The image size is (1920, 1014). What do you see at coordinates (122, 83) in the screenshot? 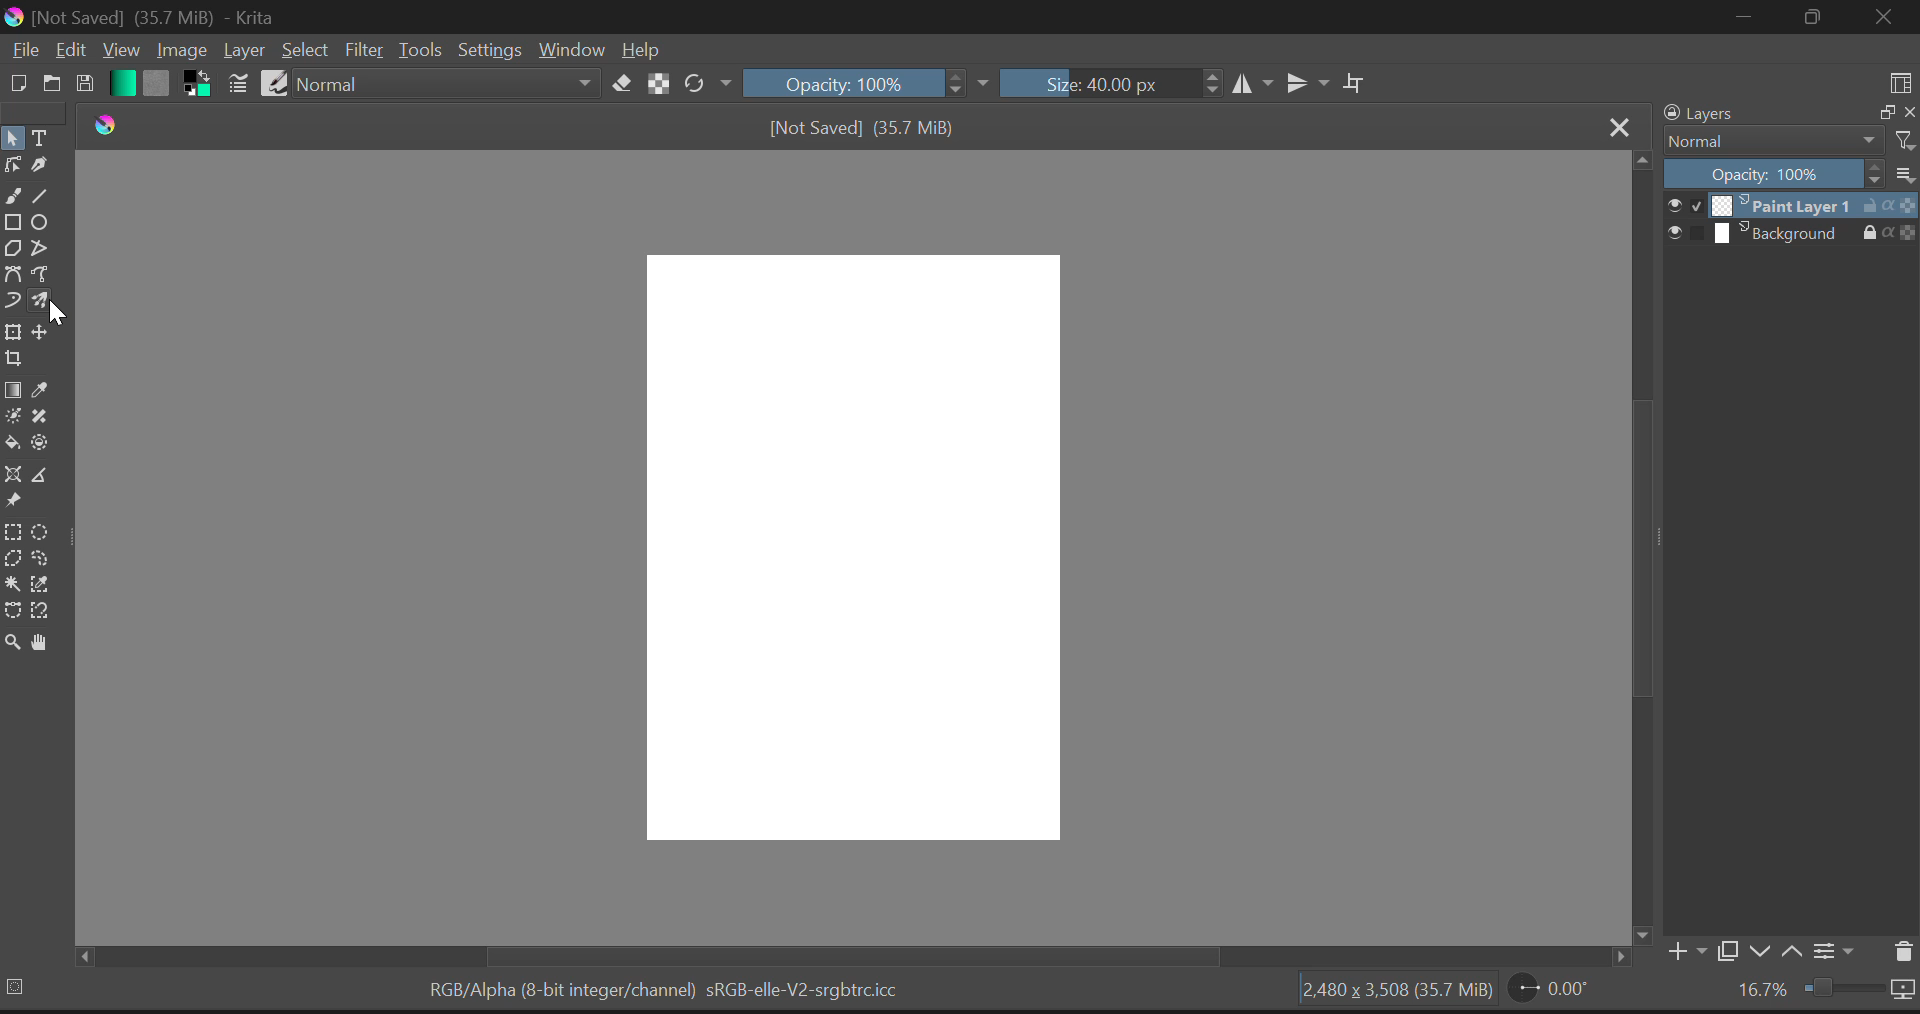
I see `Gradient` at bounding box center [122, 83].